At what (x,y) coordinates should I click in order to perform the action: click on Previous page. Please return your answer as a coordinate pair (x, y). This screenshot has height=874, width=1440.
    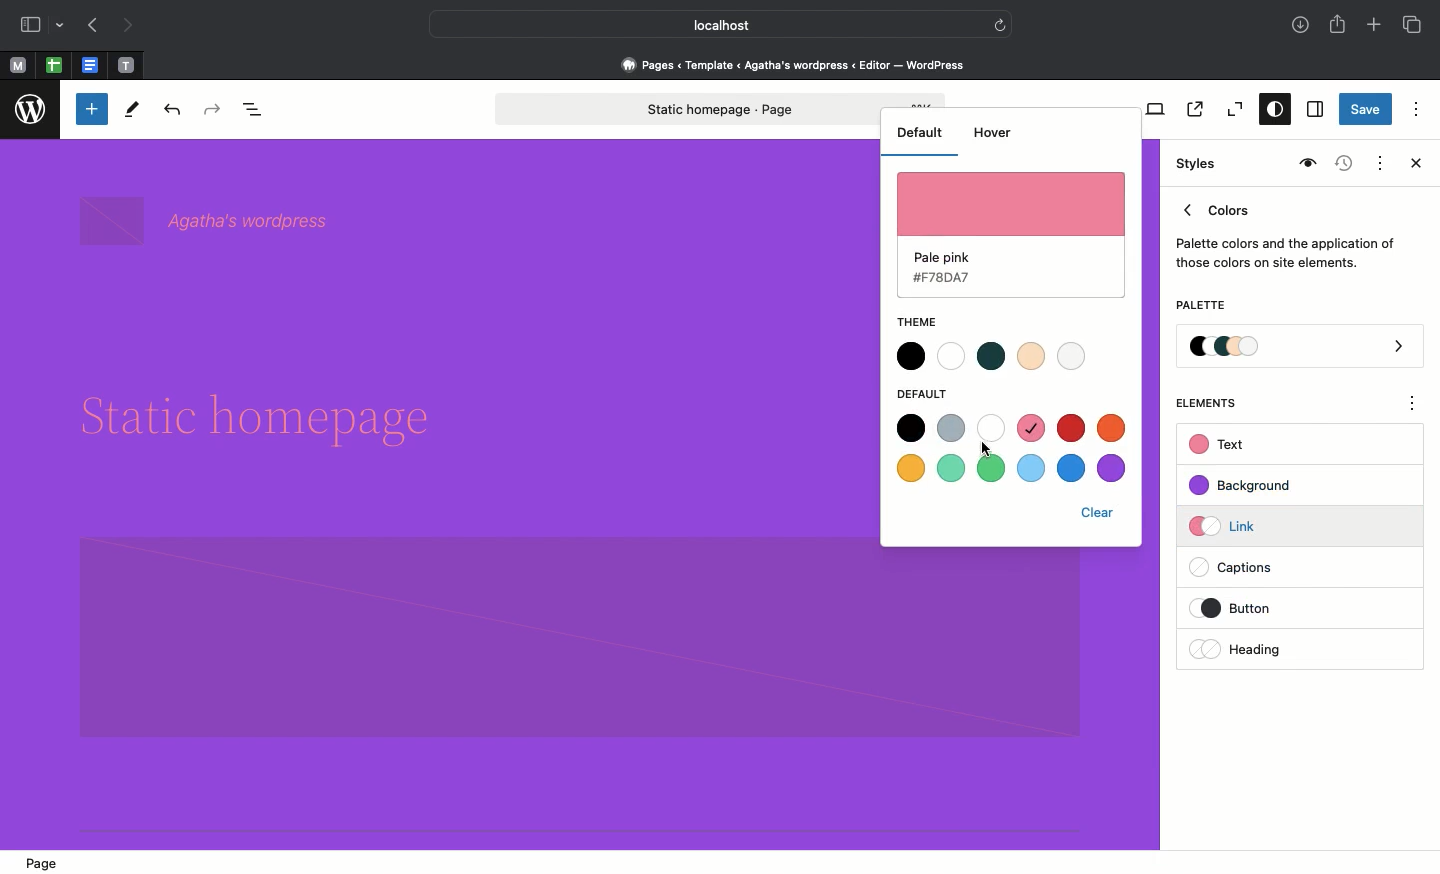
    Looking at the image, I should click on (91, 27).